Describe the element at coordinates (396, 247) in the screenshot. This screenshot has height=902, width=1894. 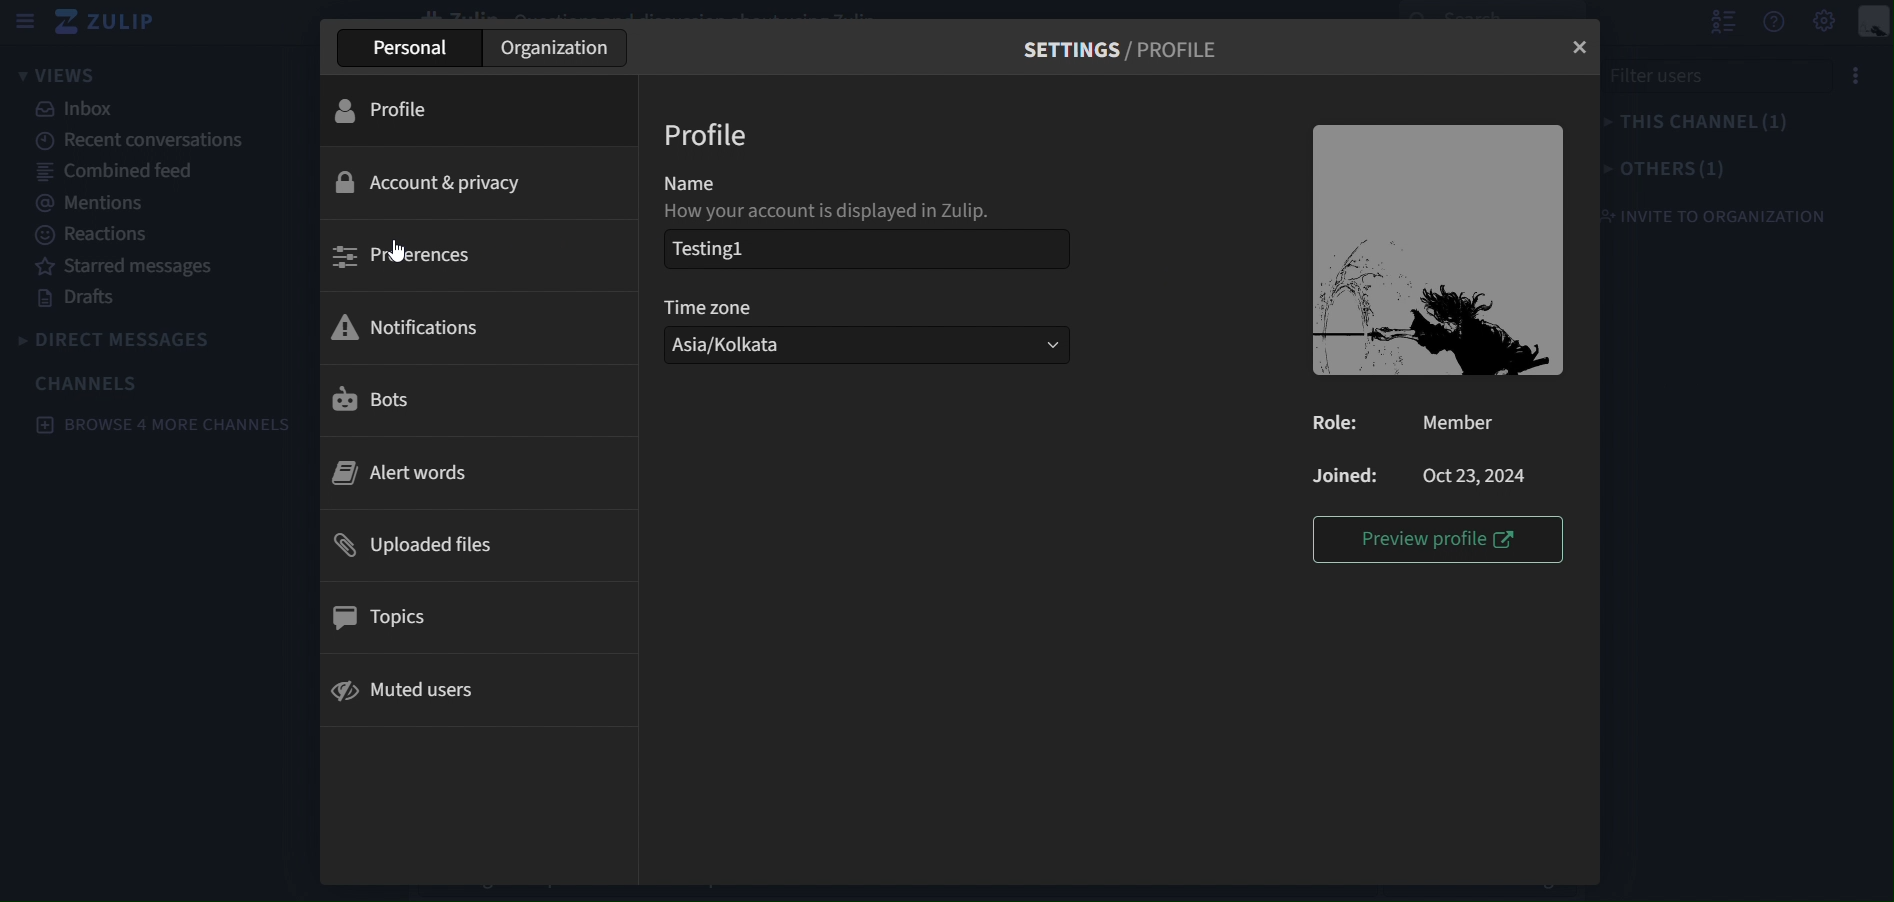
I see `cursor` at that location.